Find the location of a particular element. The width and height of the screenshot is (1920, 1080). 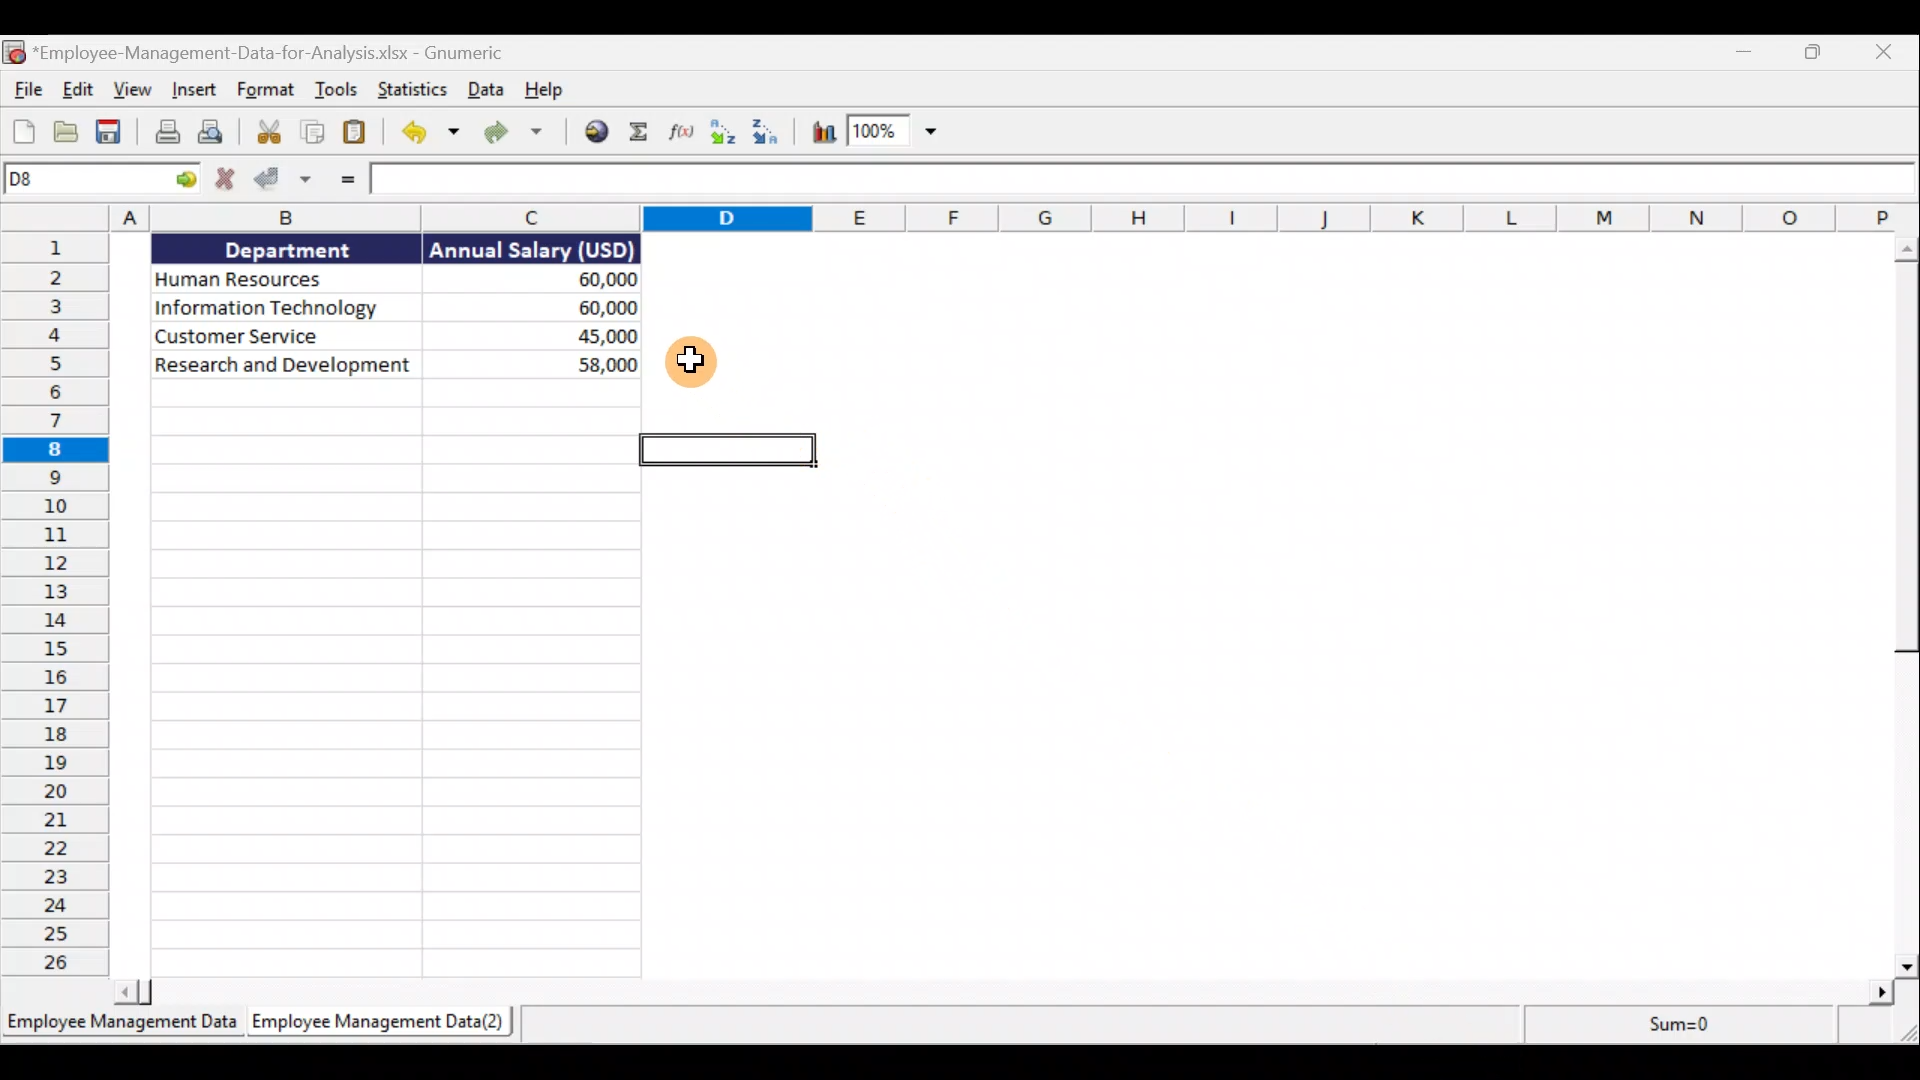

Maximise is located at coordinates (1821, 55).